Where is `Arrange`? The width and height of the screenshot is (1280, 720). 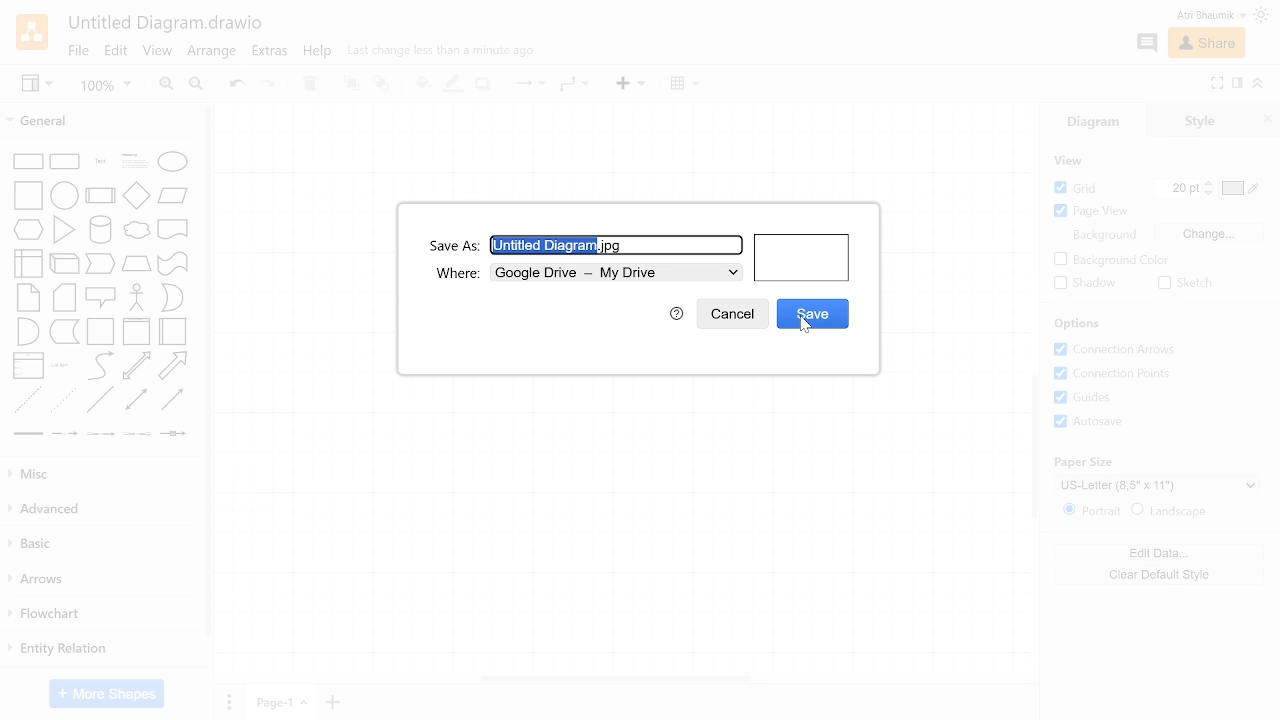 Arrange is located at coordinates (214, 52).